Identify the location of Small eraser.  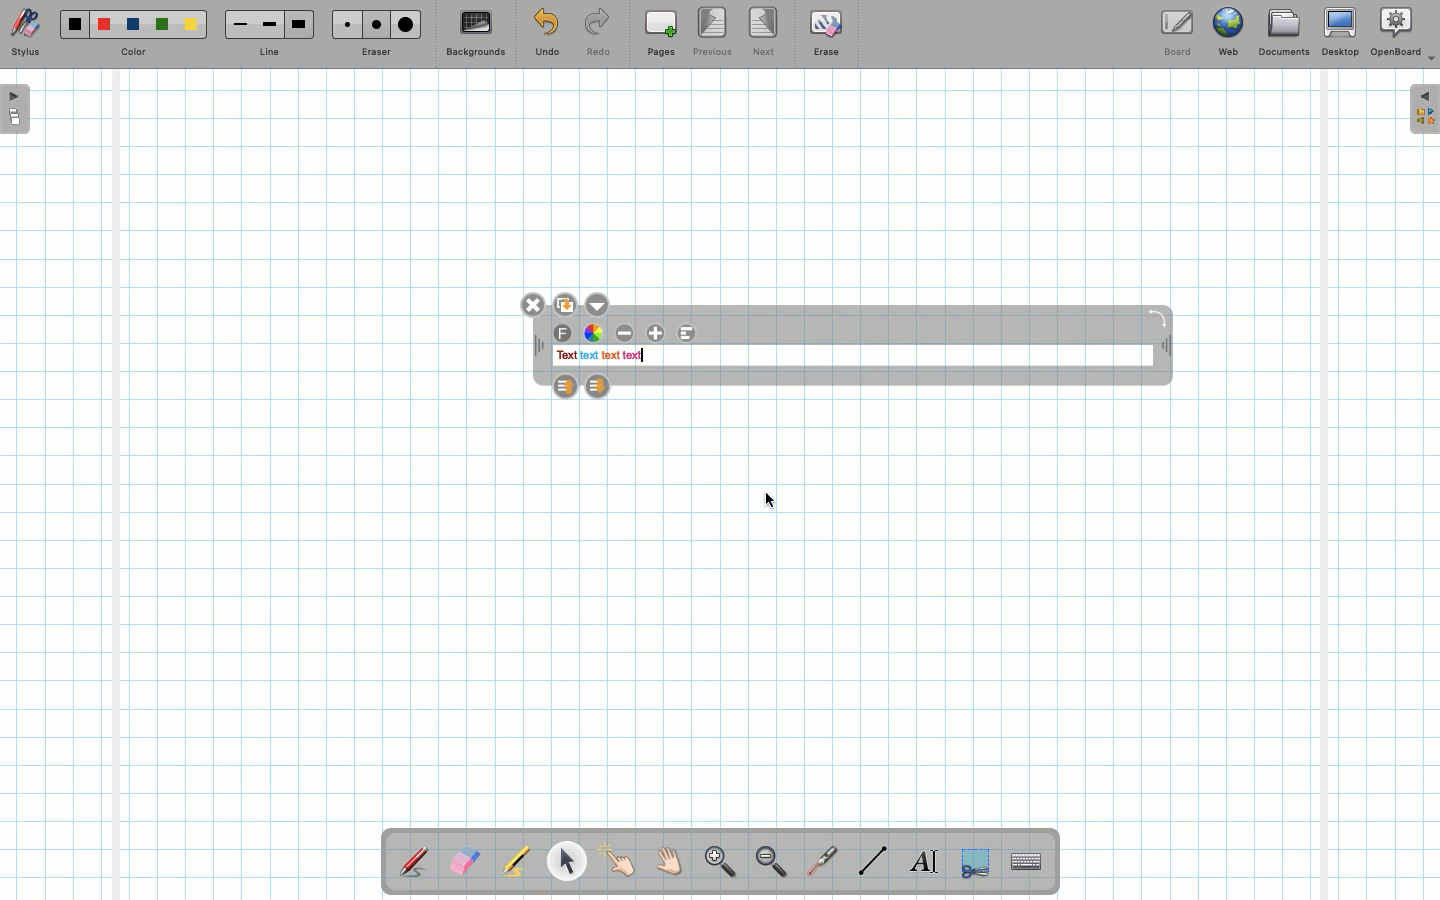
(342, 24).